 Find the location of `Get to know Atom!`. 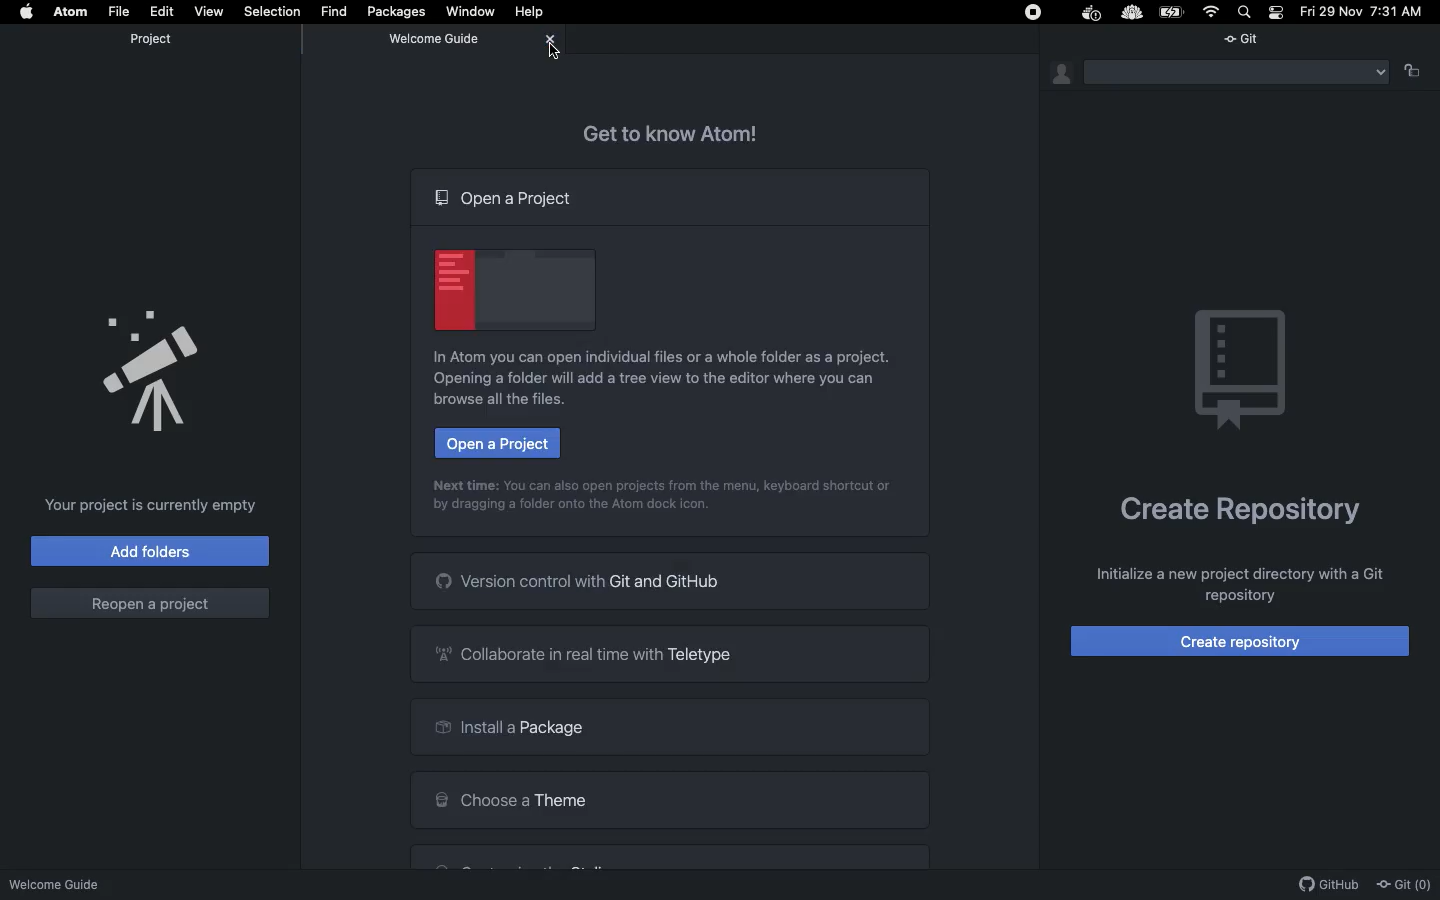

Get to know Atom! is located at coordinates (679, 133).